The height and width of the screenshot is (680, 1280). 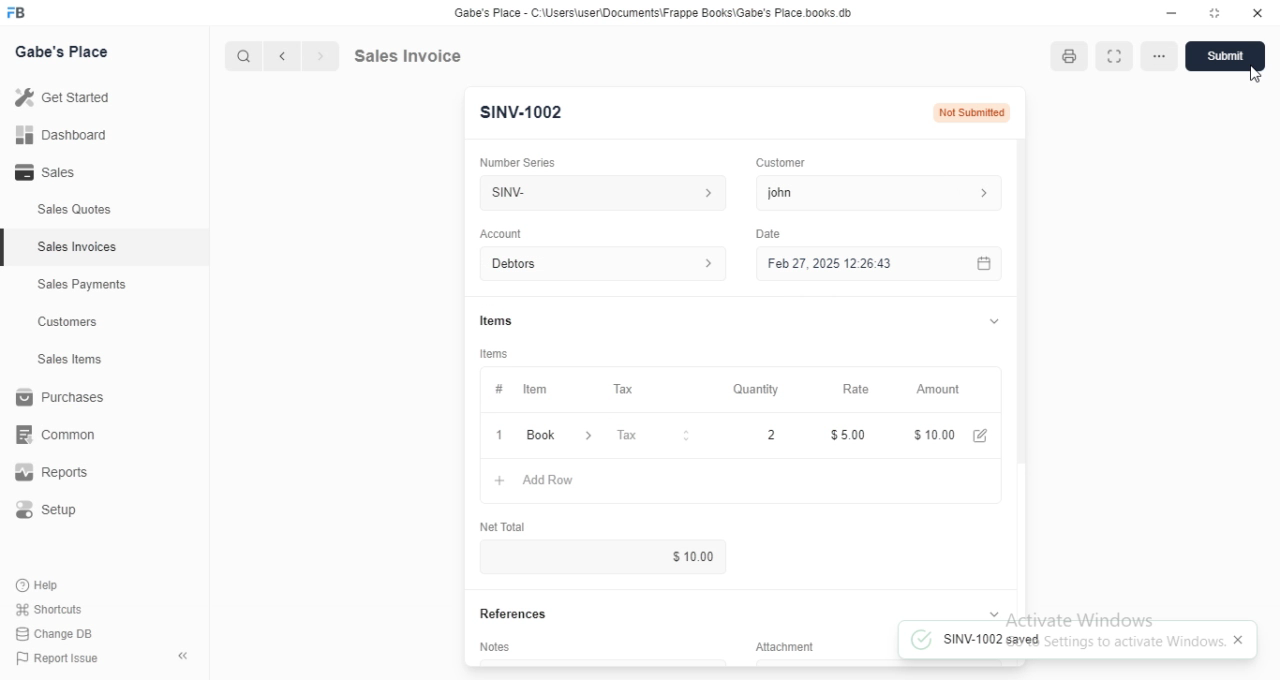 What do you see at coordinates (284, 54) in the screenshot?
I see `previous` at bounding box center [284, 54].